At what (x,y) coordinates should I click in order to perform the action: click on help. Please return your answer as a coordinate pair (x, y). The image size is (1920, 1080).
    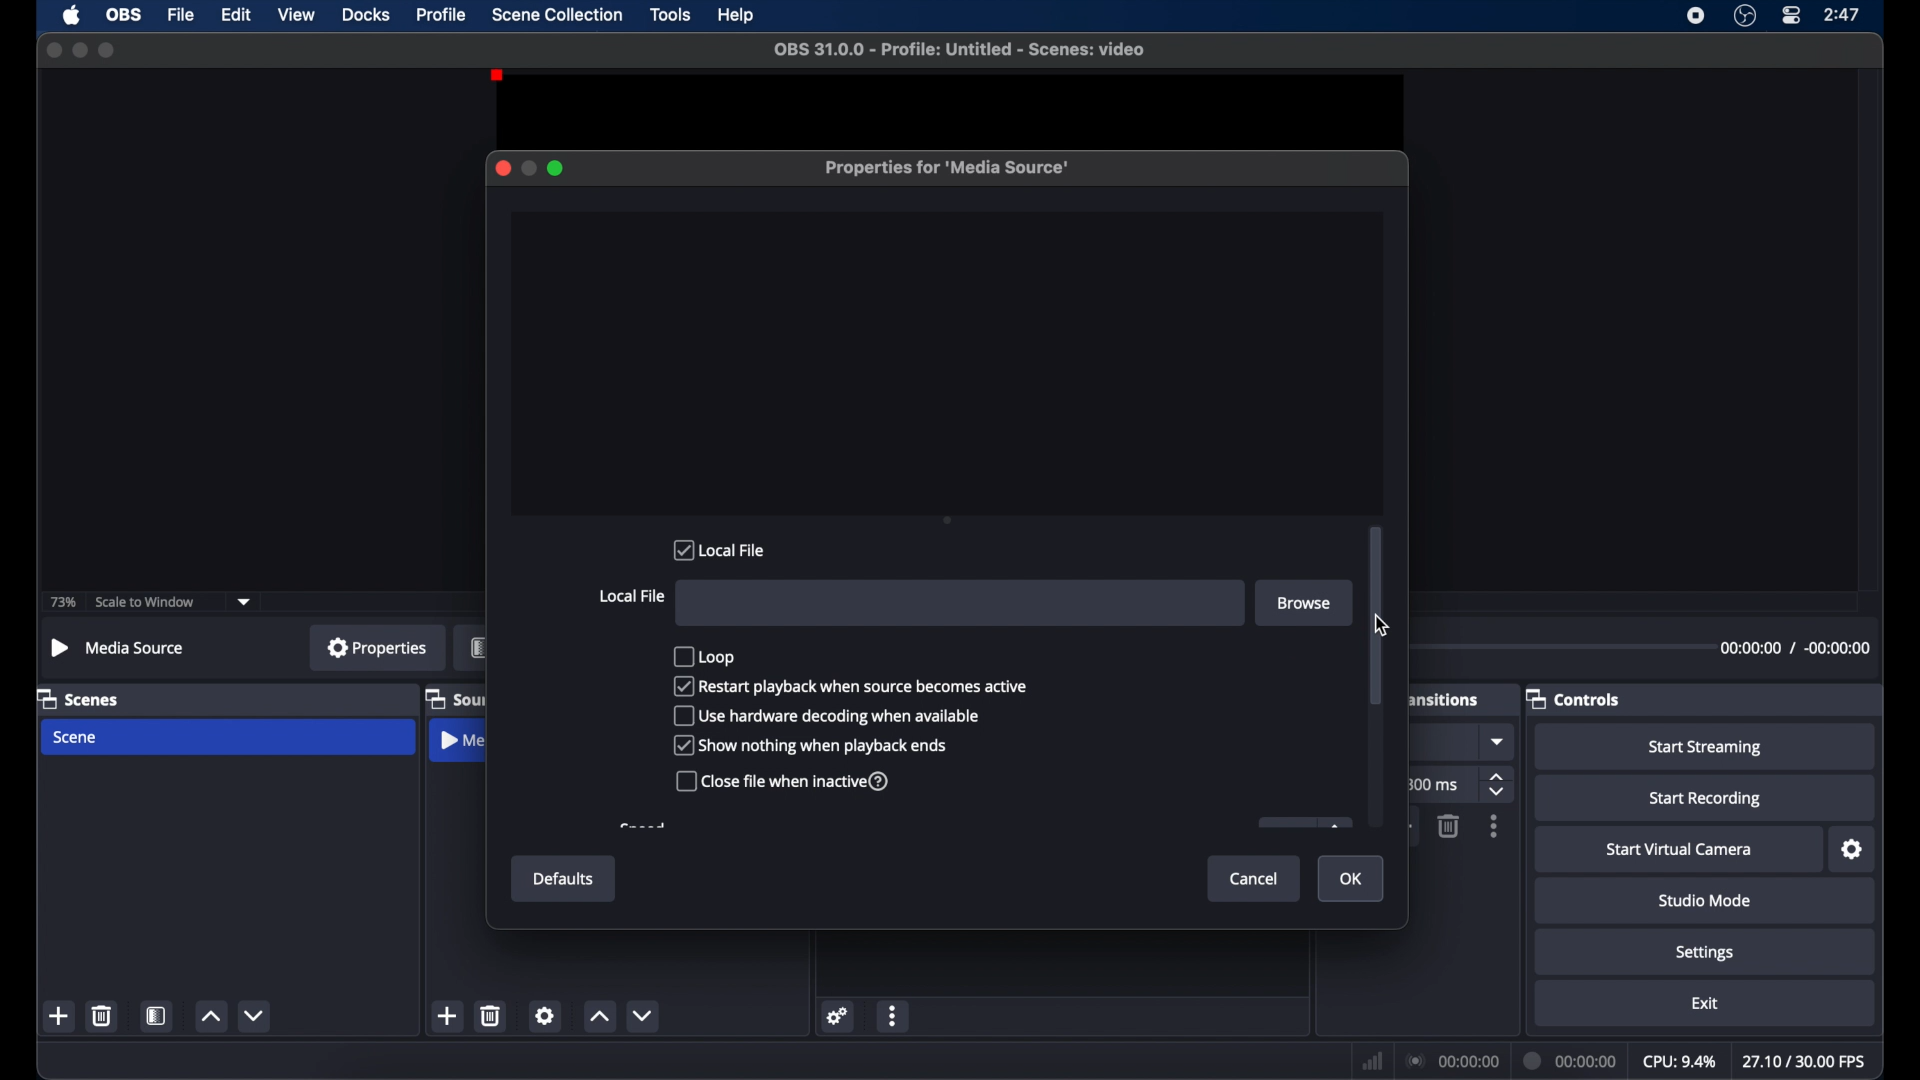
    Looking at the image, I should click on (737, 16).